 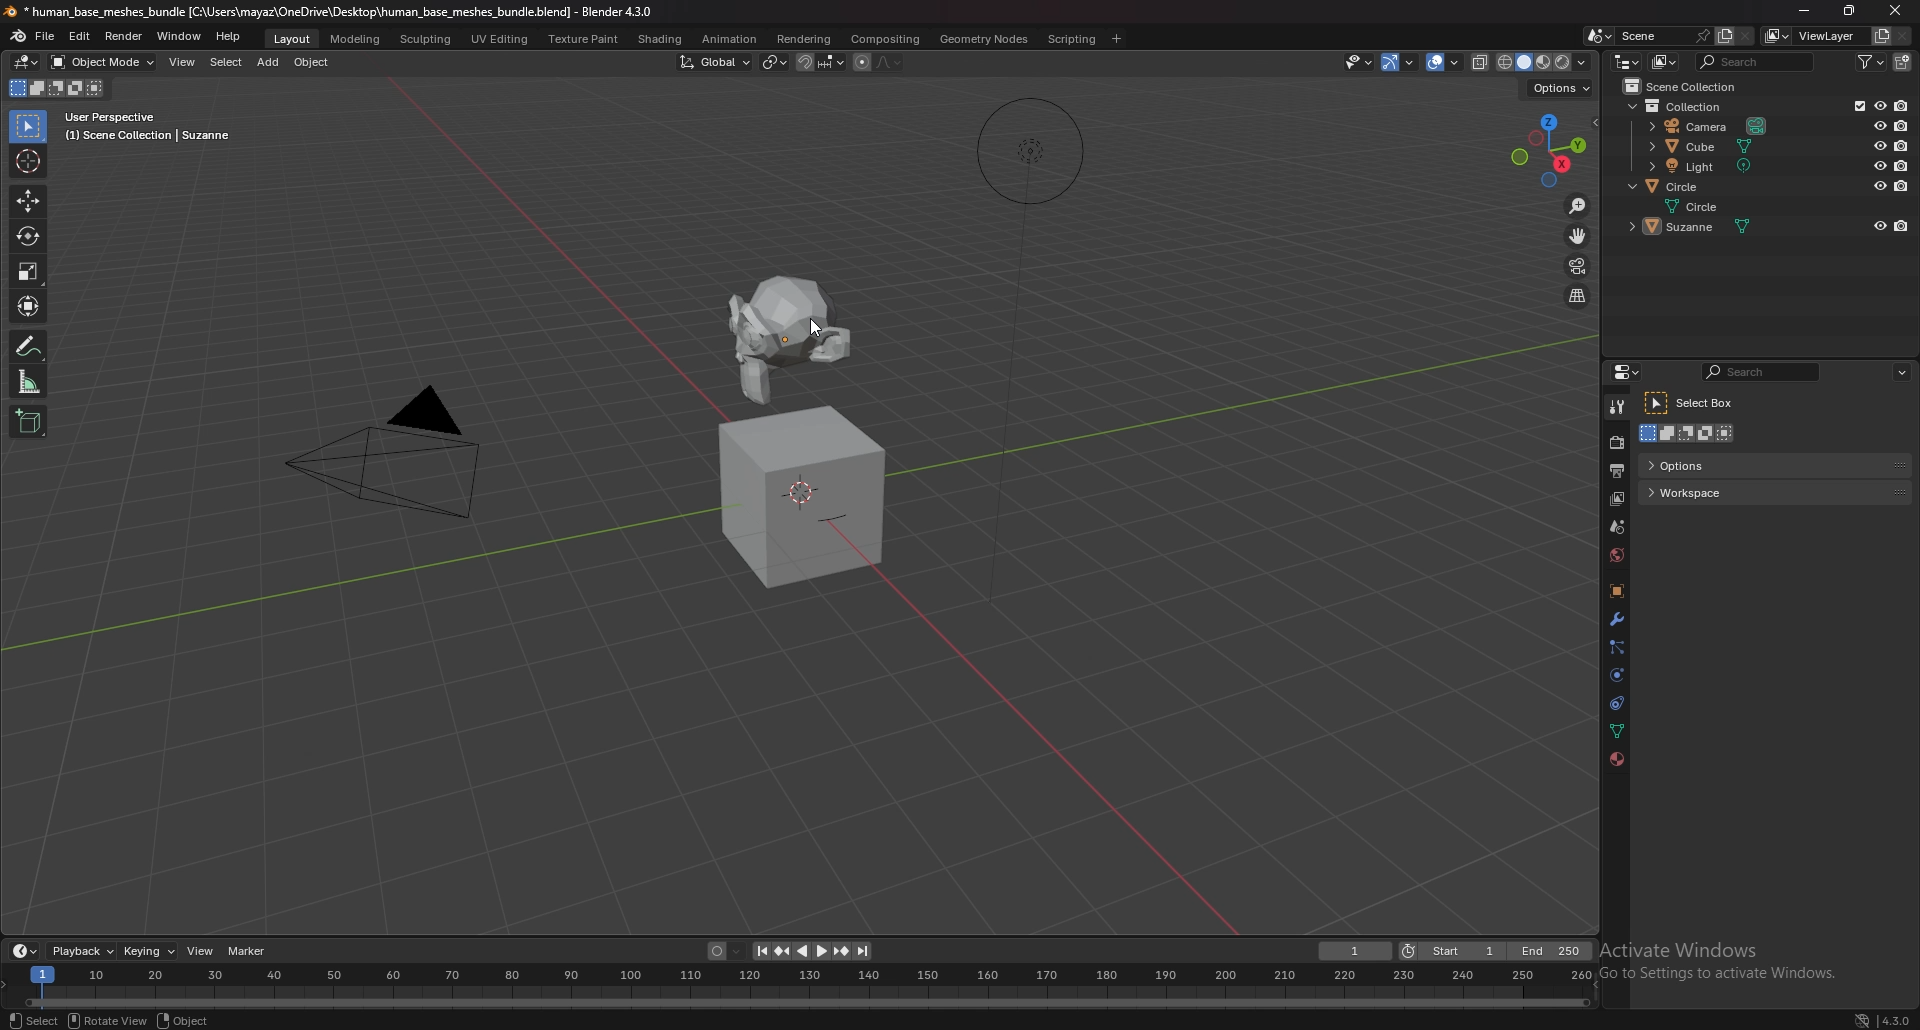 What do you see at coordinates (1578, 296) in the screenshot?
I see `perspective/prthographic` at bounding box center [1578, 296].